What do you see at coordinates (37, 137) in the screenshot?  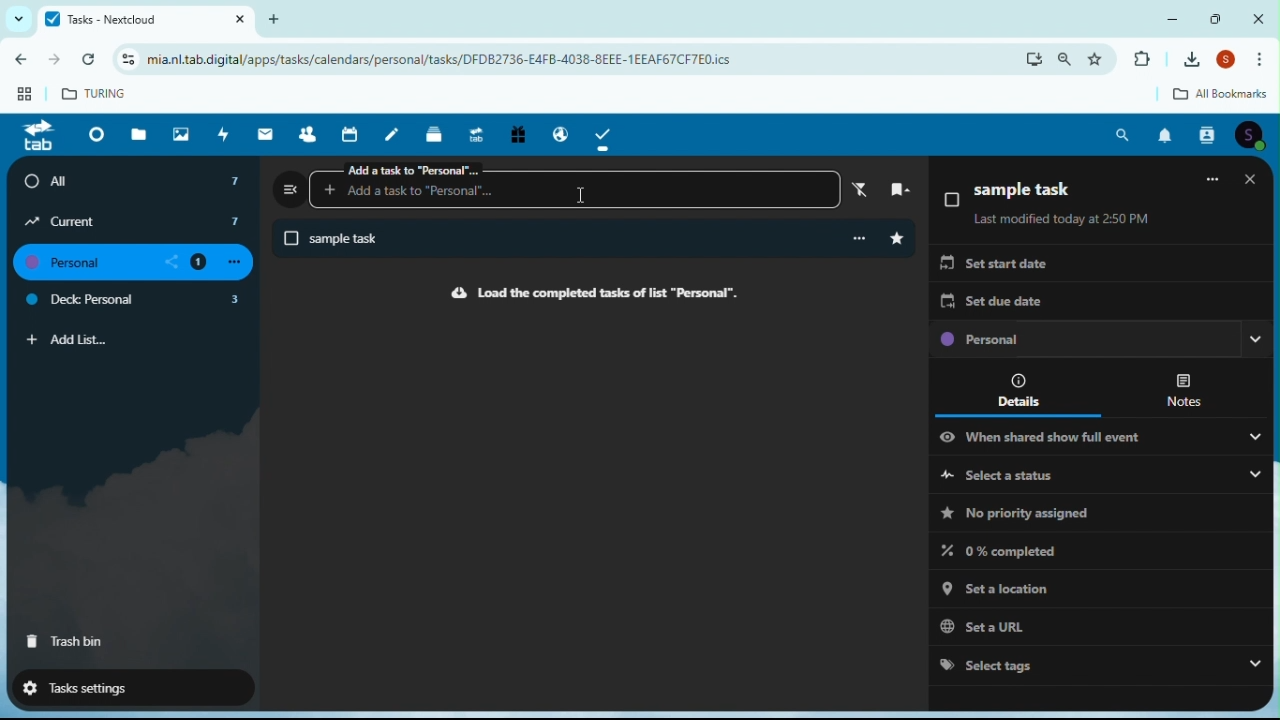 I see `tab` at bounding box center [37, 137].